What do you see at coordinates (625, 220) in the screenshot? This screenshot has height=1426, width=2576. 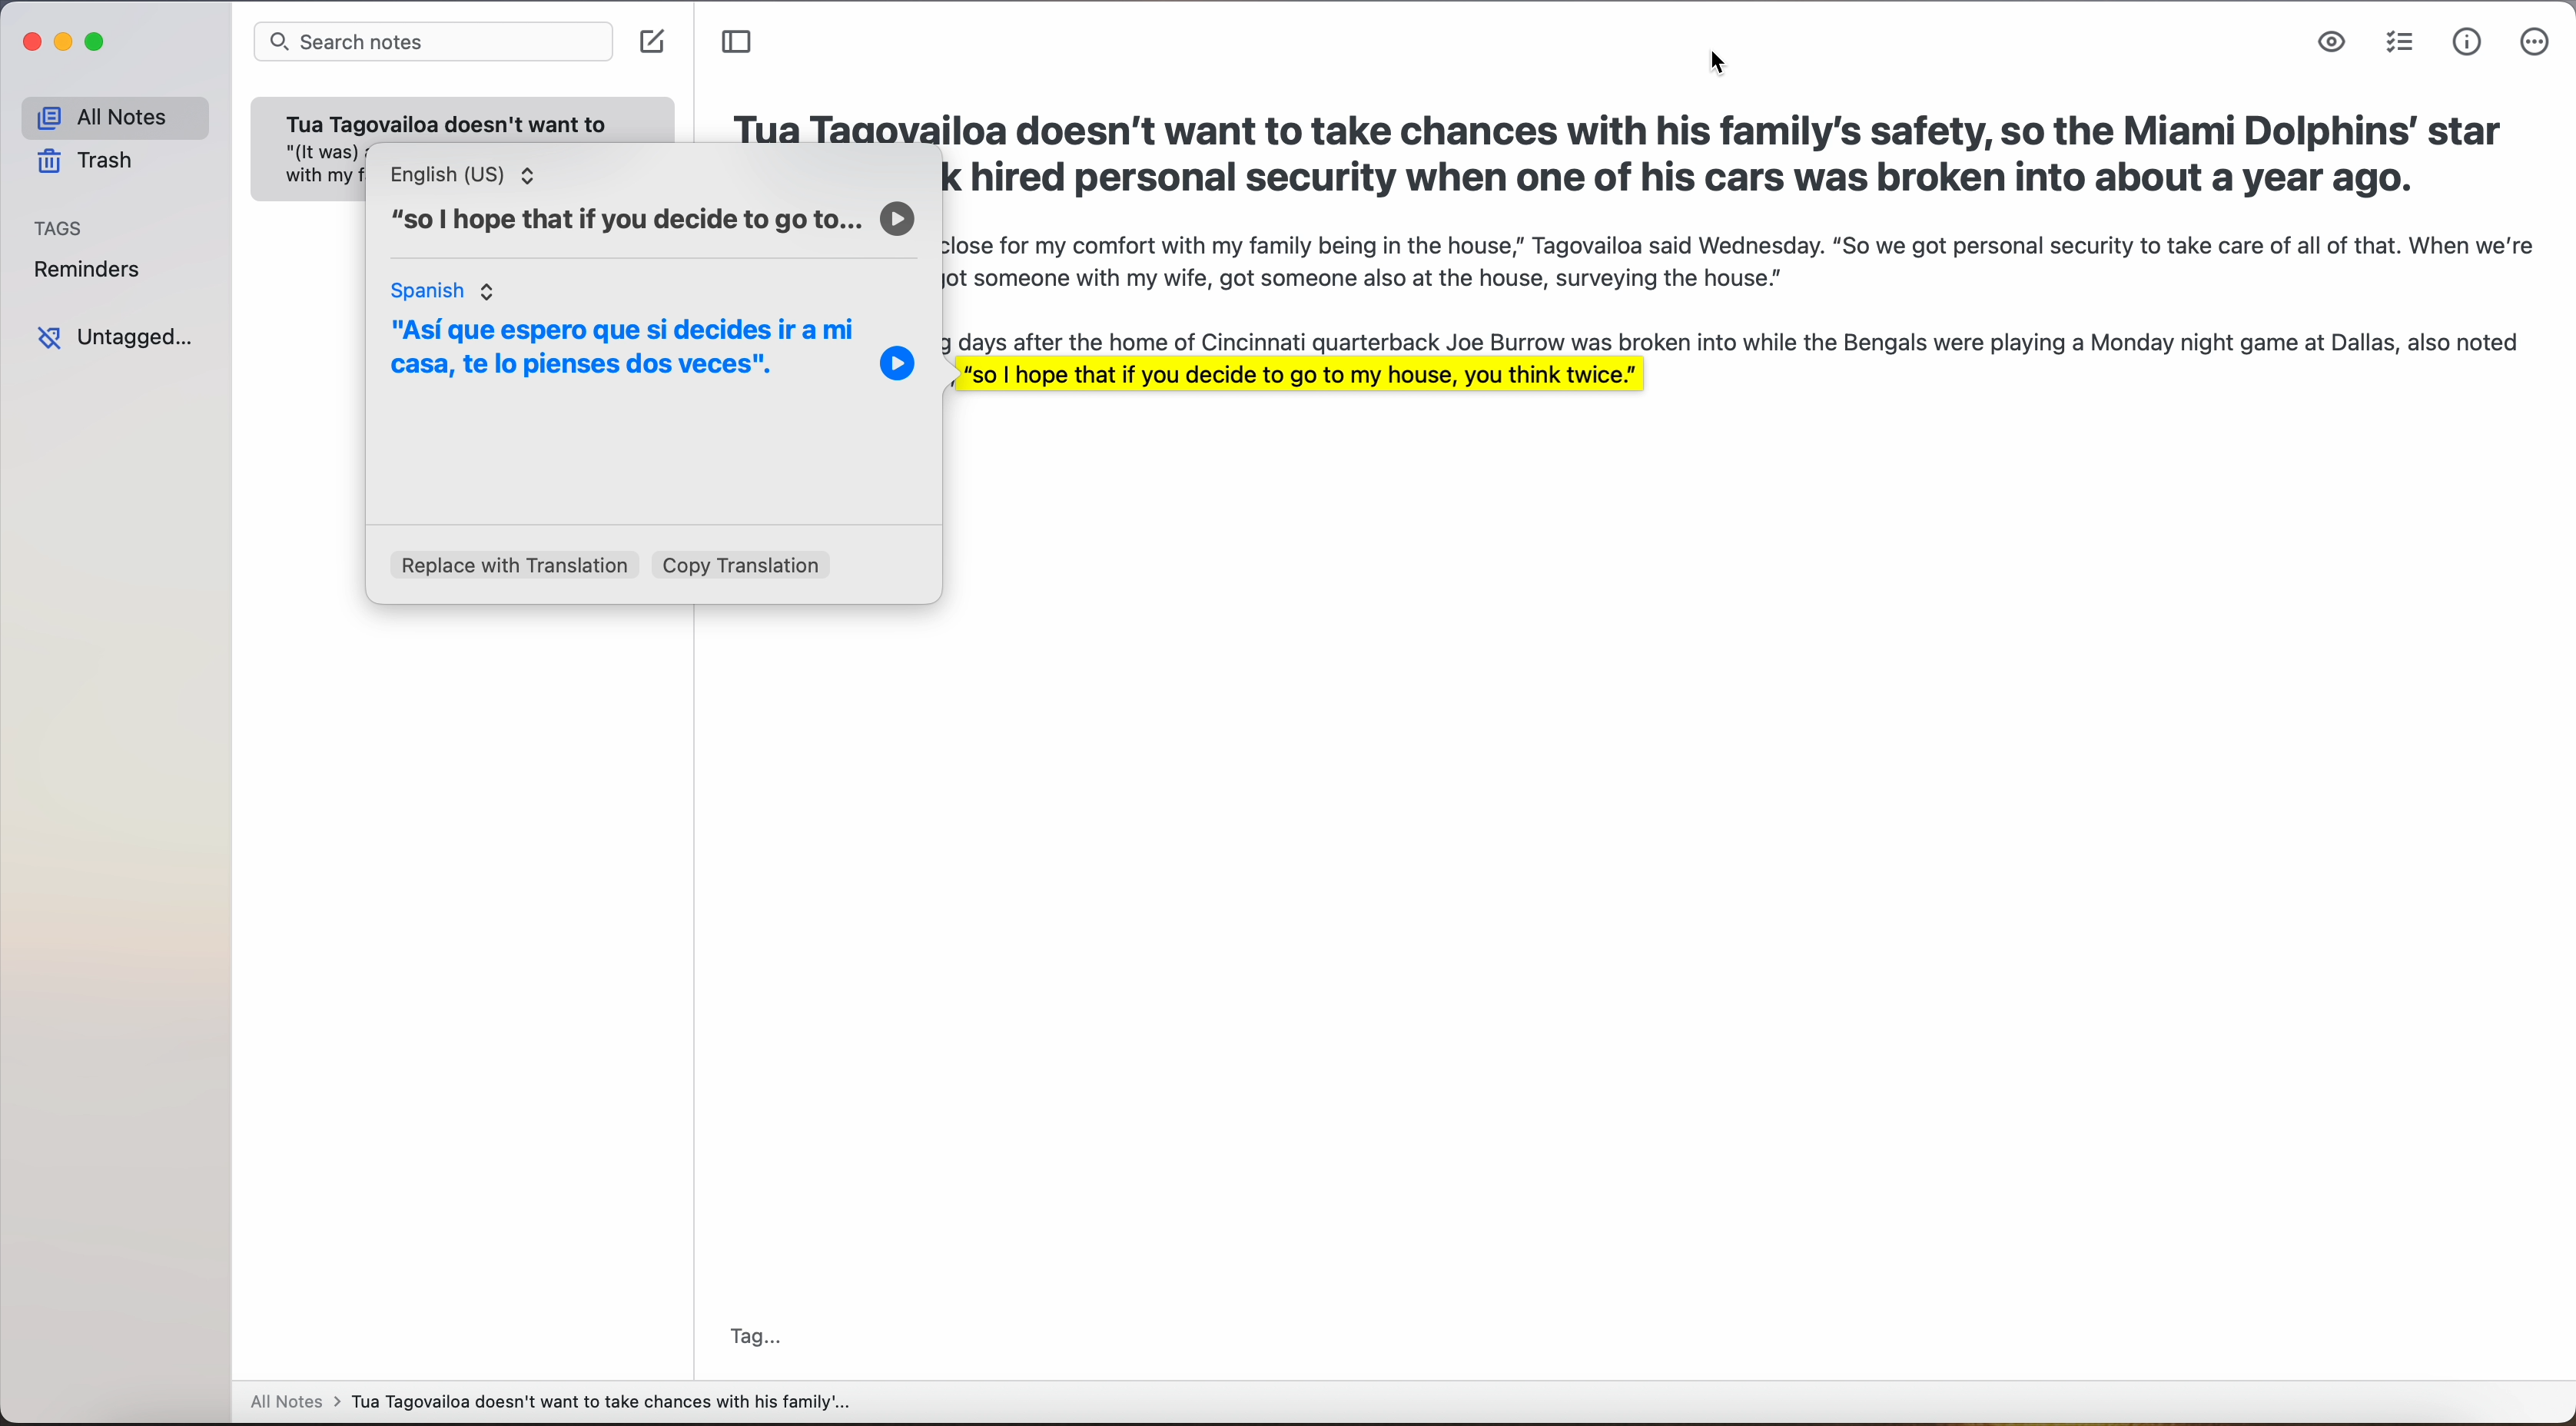 I see `“so | hope that if you decide to go to...` at bounding box center [625, 220].